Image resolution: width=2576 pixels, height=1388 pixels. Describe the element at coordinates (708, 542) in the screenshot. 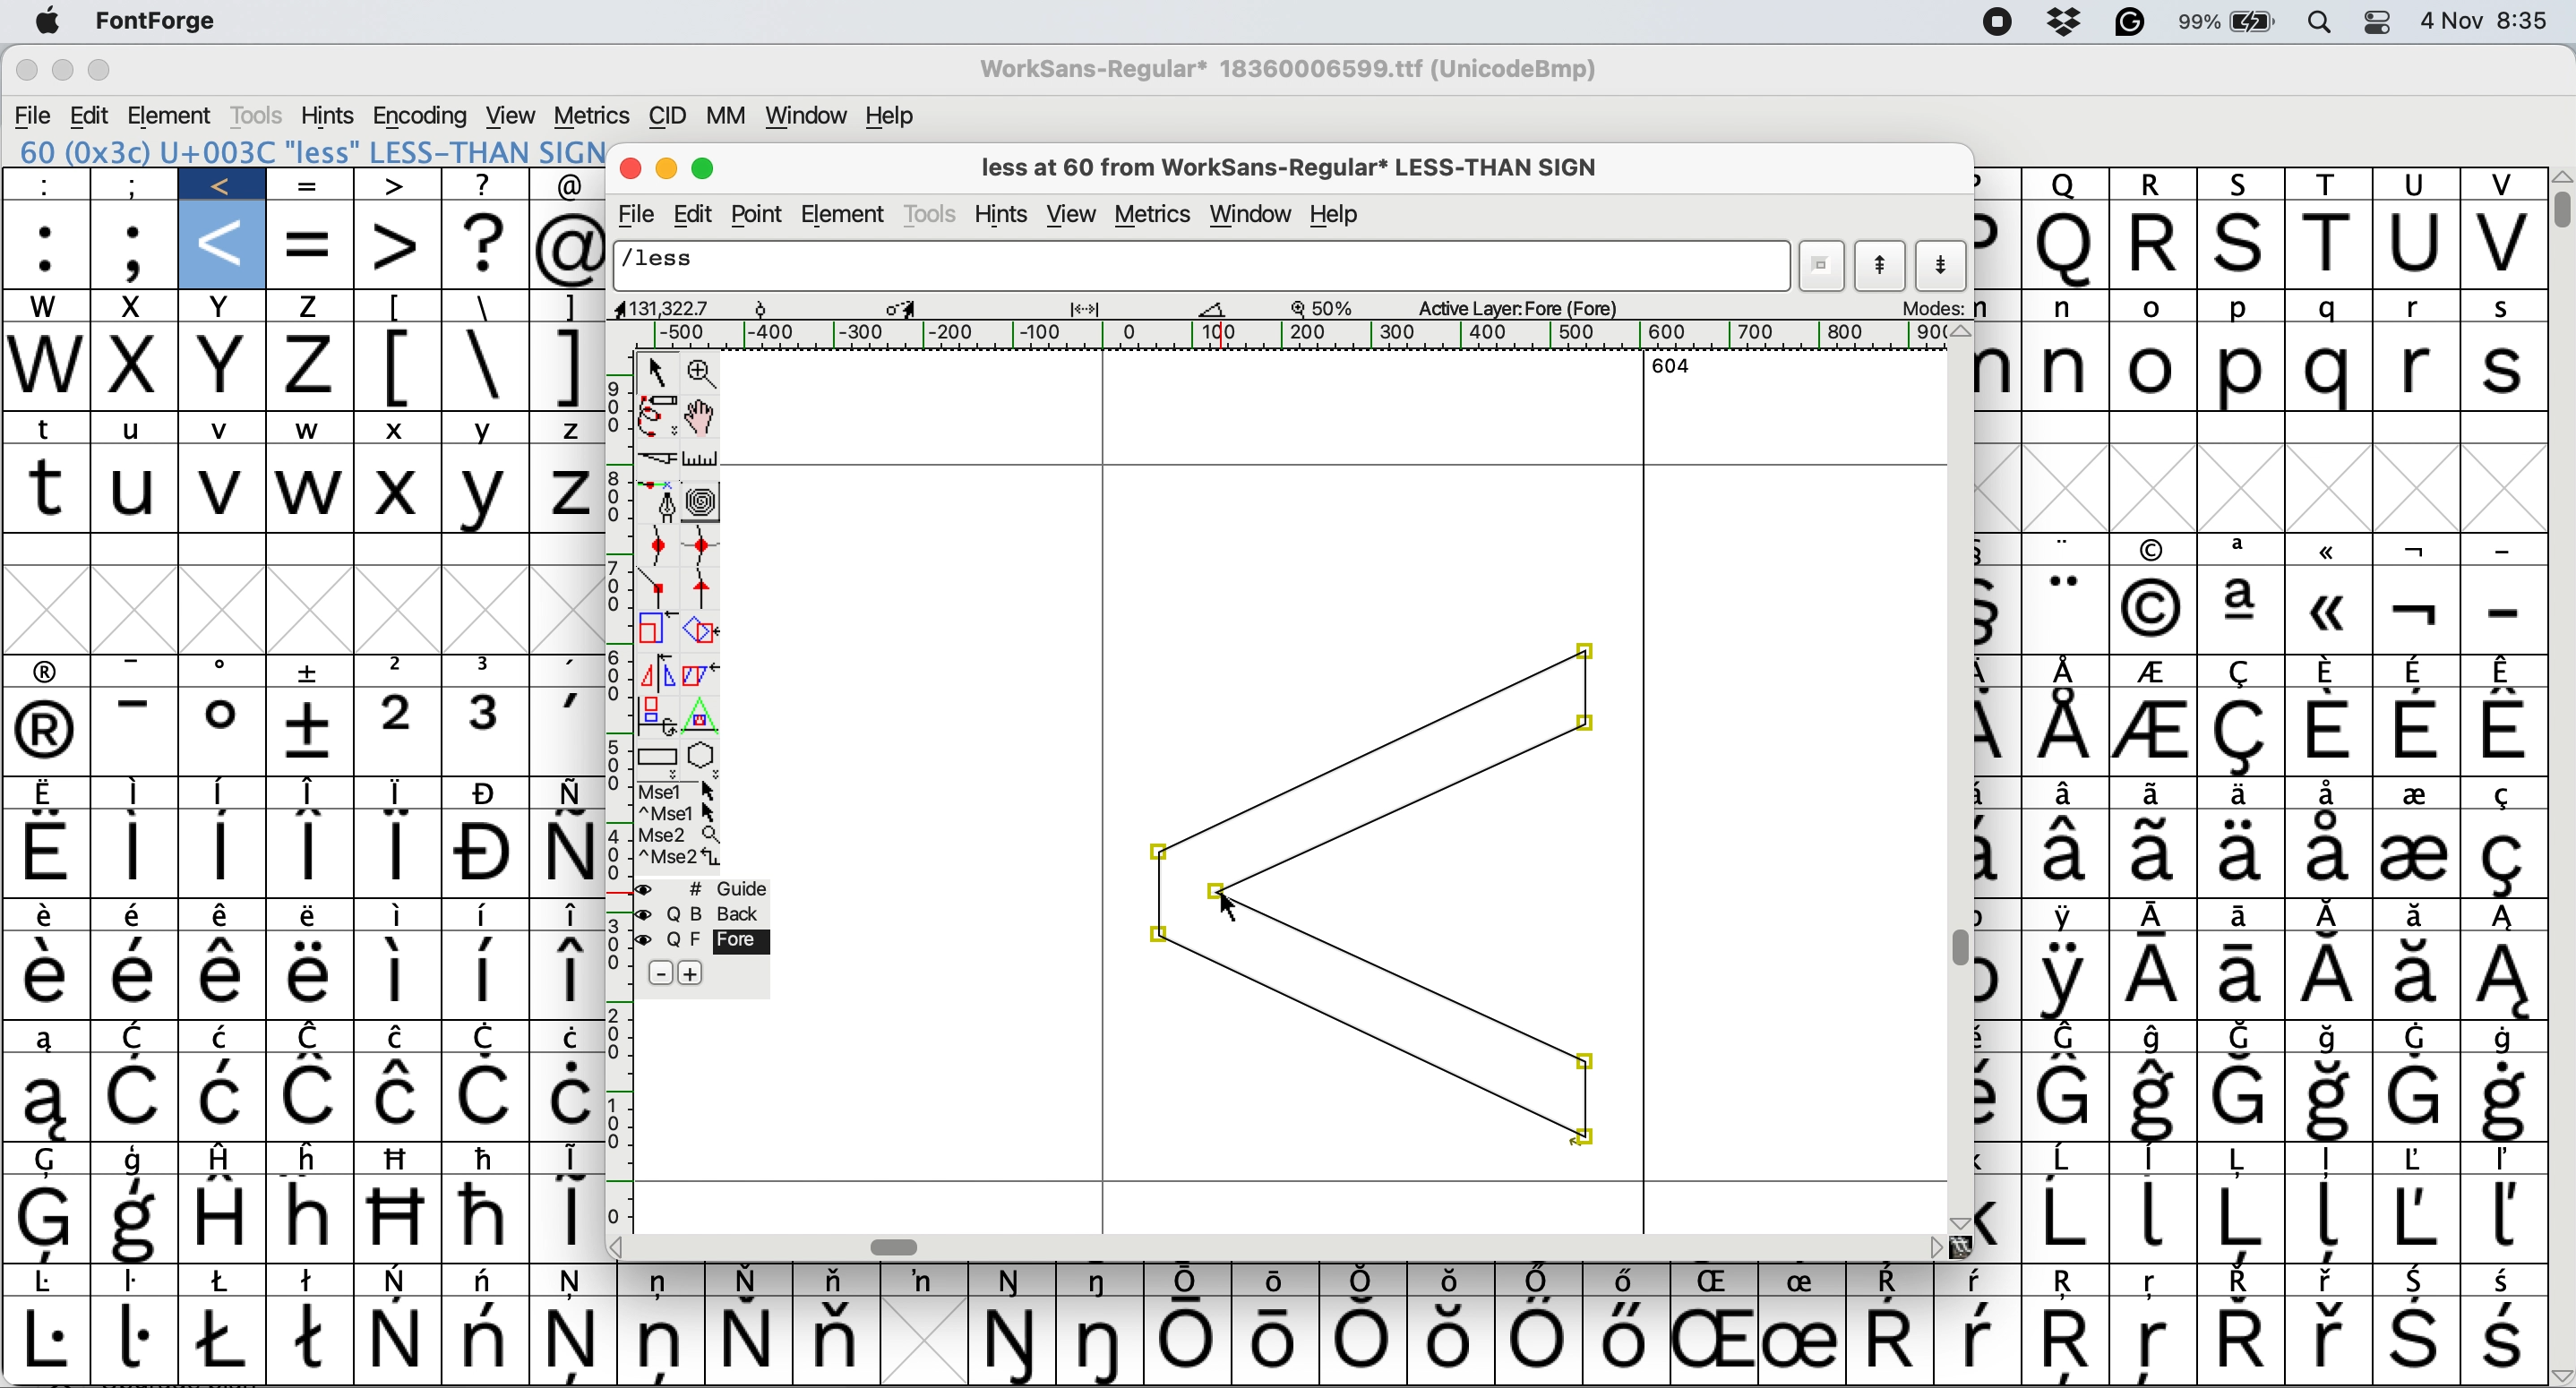

I see `add a curve point horizontal or vertical` at that location.